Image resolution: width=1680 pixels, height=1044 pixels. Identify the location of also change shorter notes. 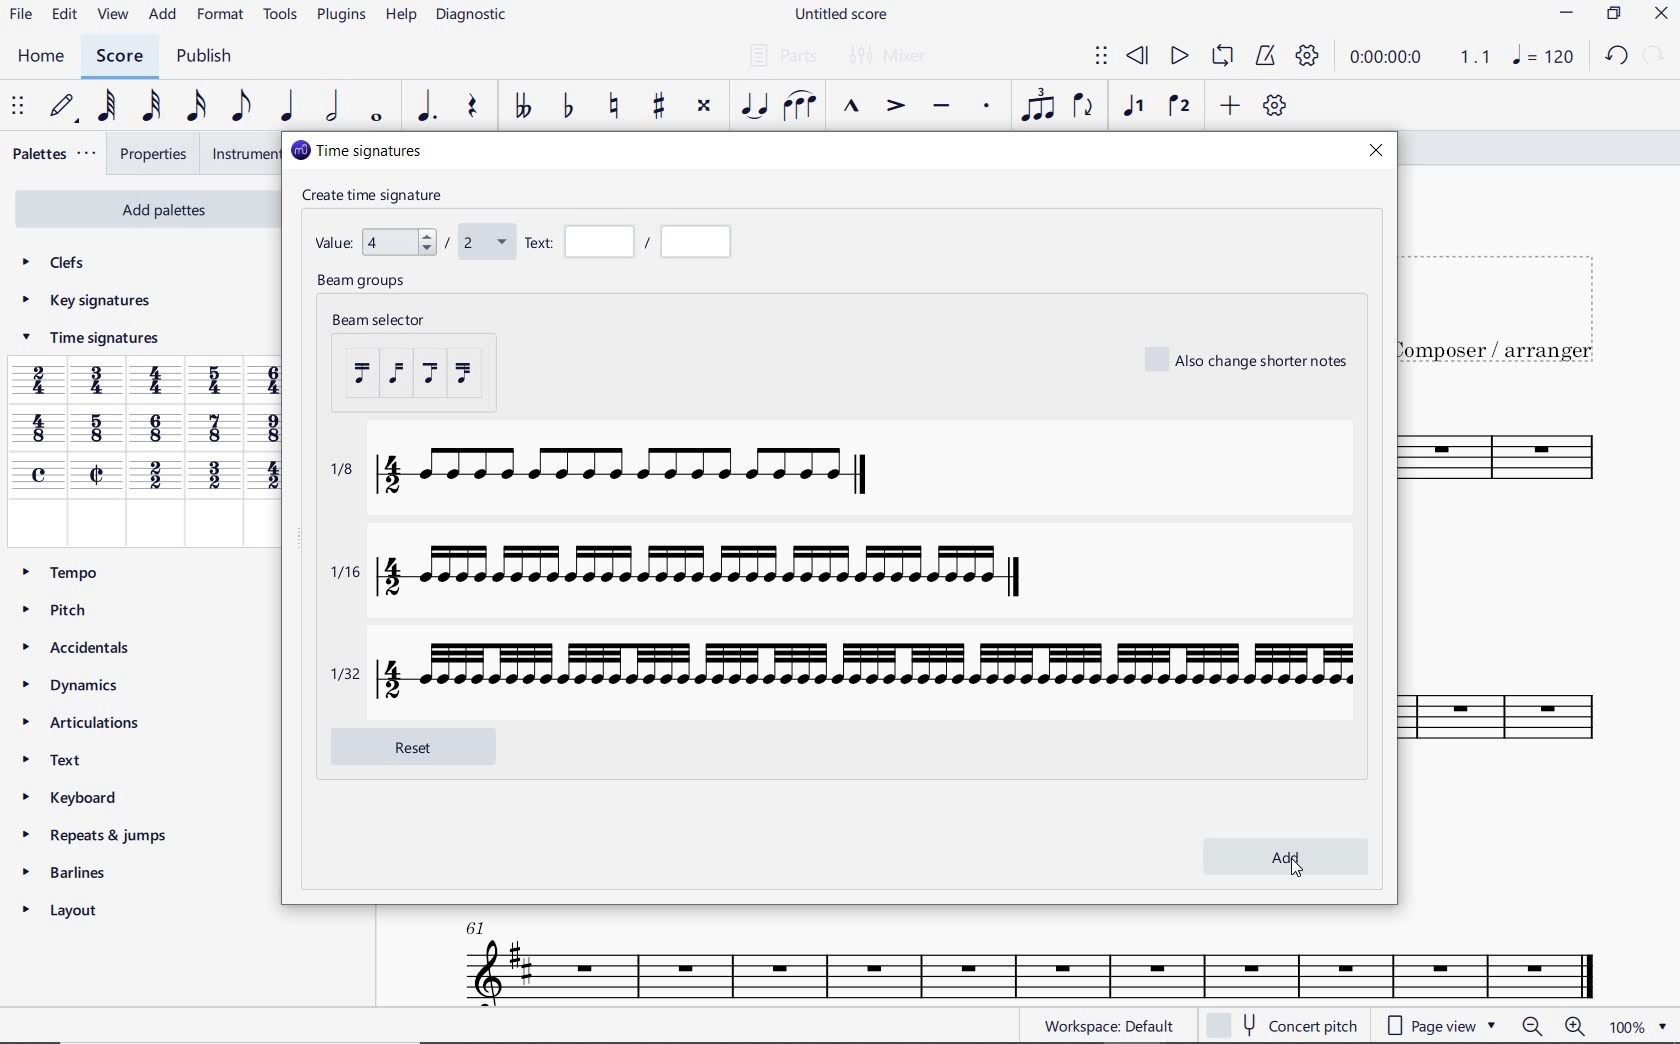
(1249, 359).